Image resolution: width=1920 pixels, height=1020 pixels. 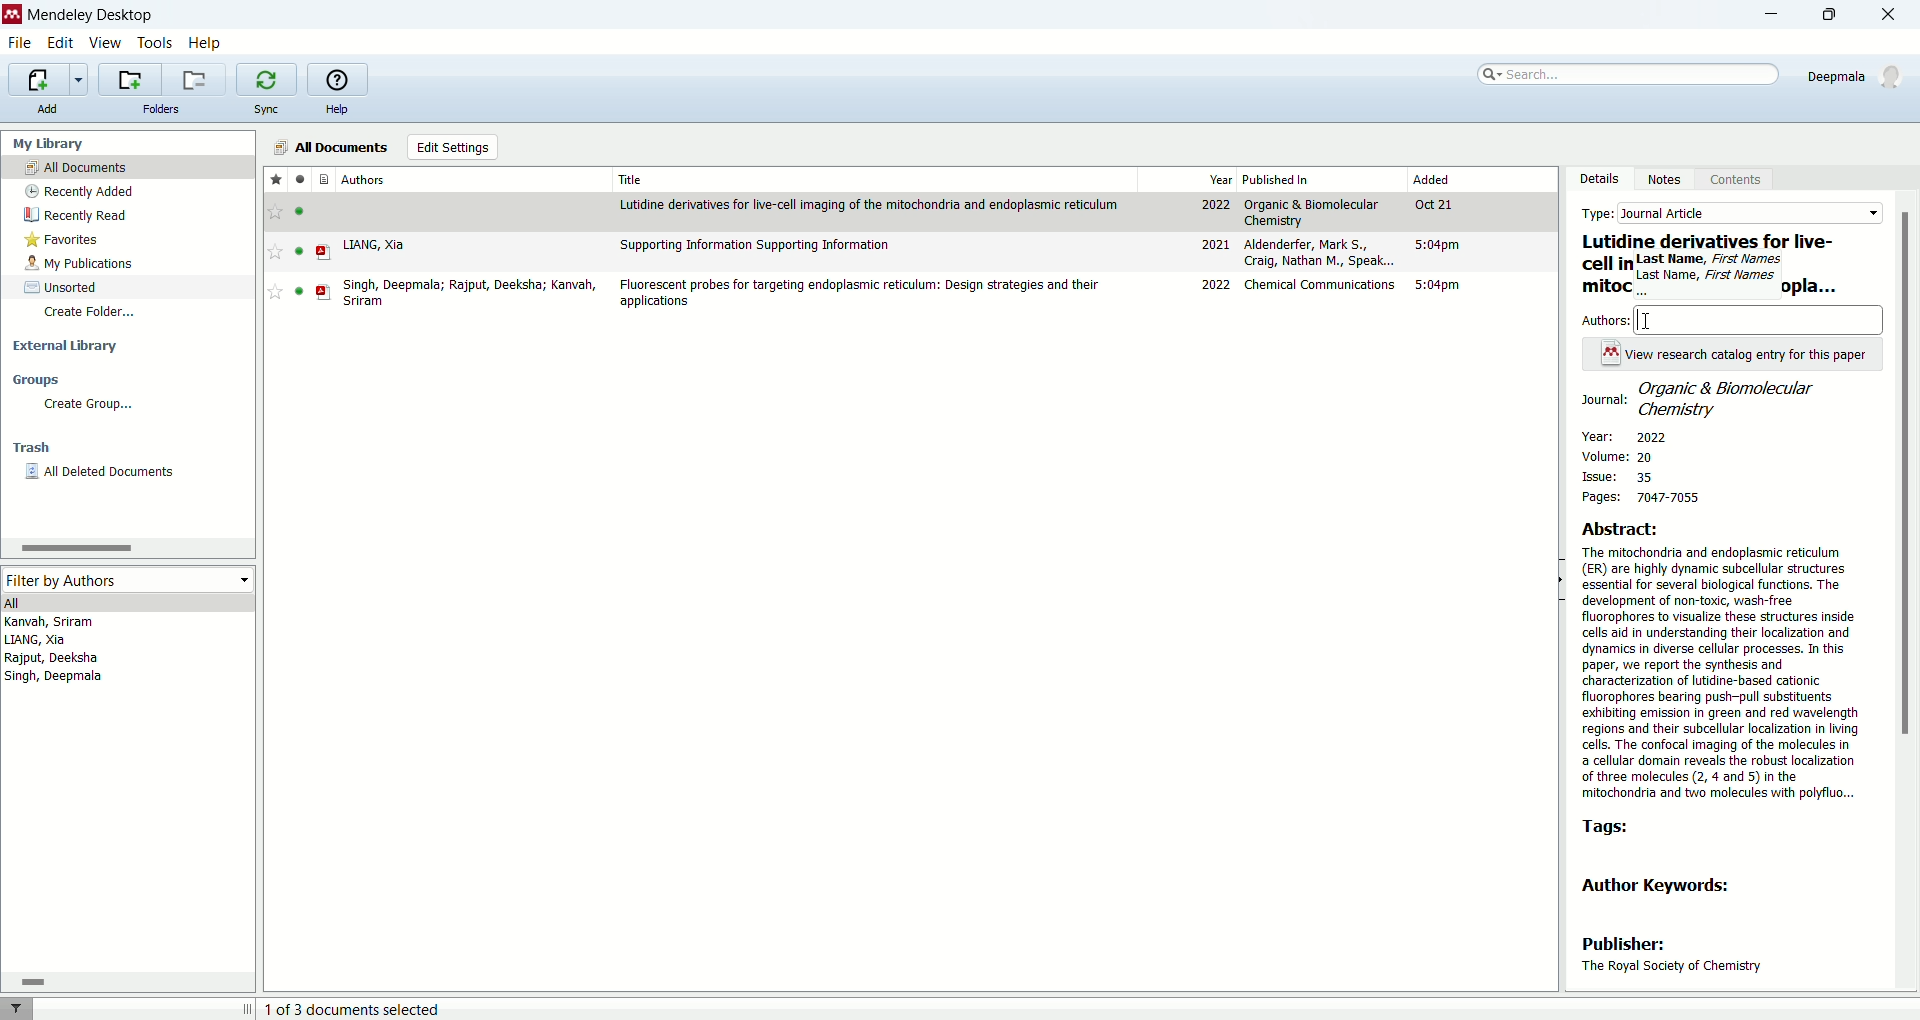 What do you see at coordinates (1670, 889) in the screenshot?
I see `author keywords` at bounding box center [1670, 889].